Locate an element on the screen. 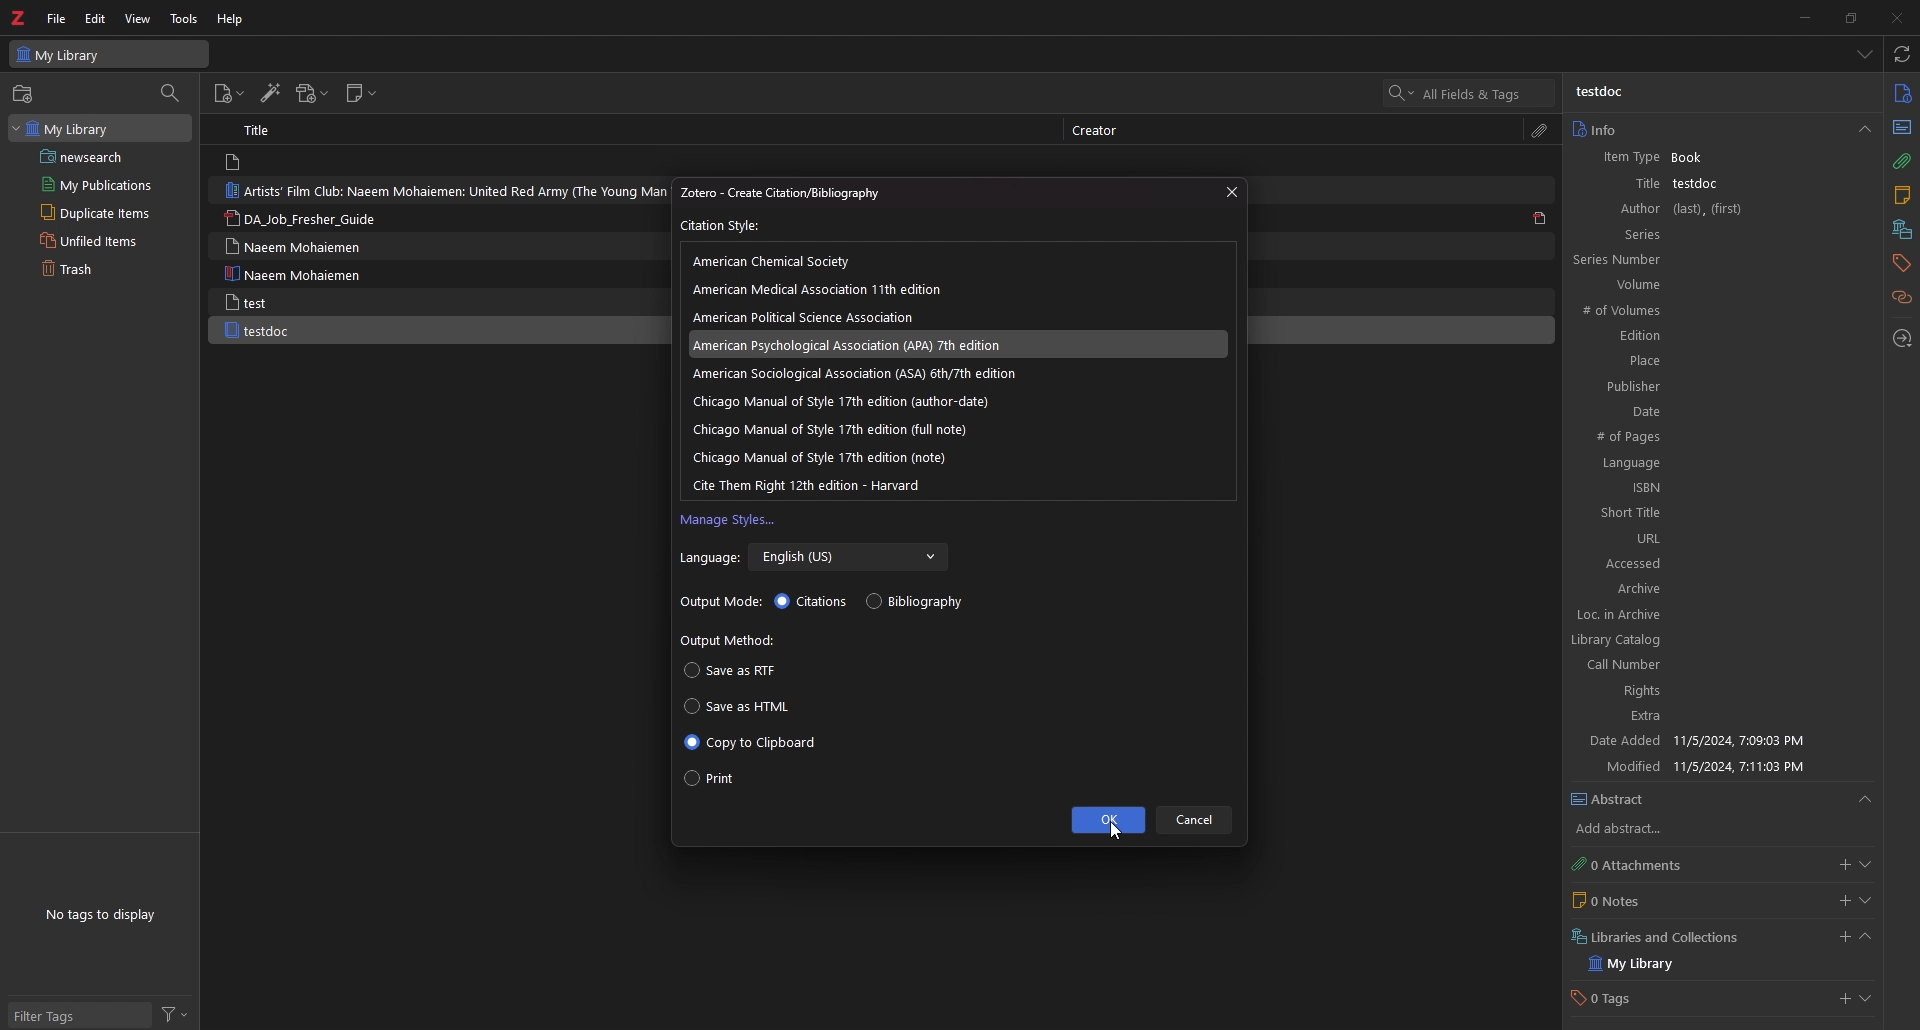 The width and height of the screenshot is (1920, 1030). add tags is located at coordinates (1842, 1001).